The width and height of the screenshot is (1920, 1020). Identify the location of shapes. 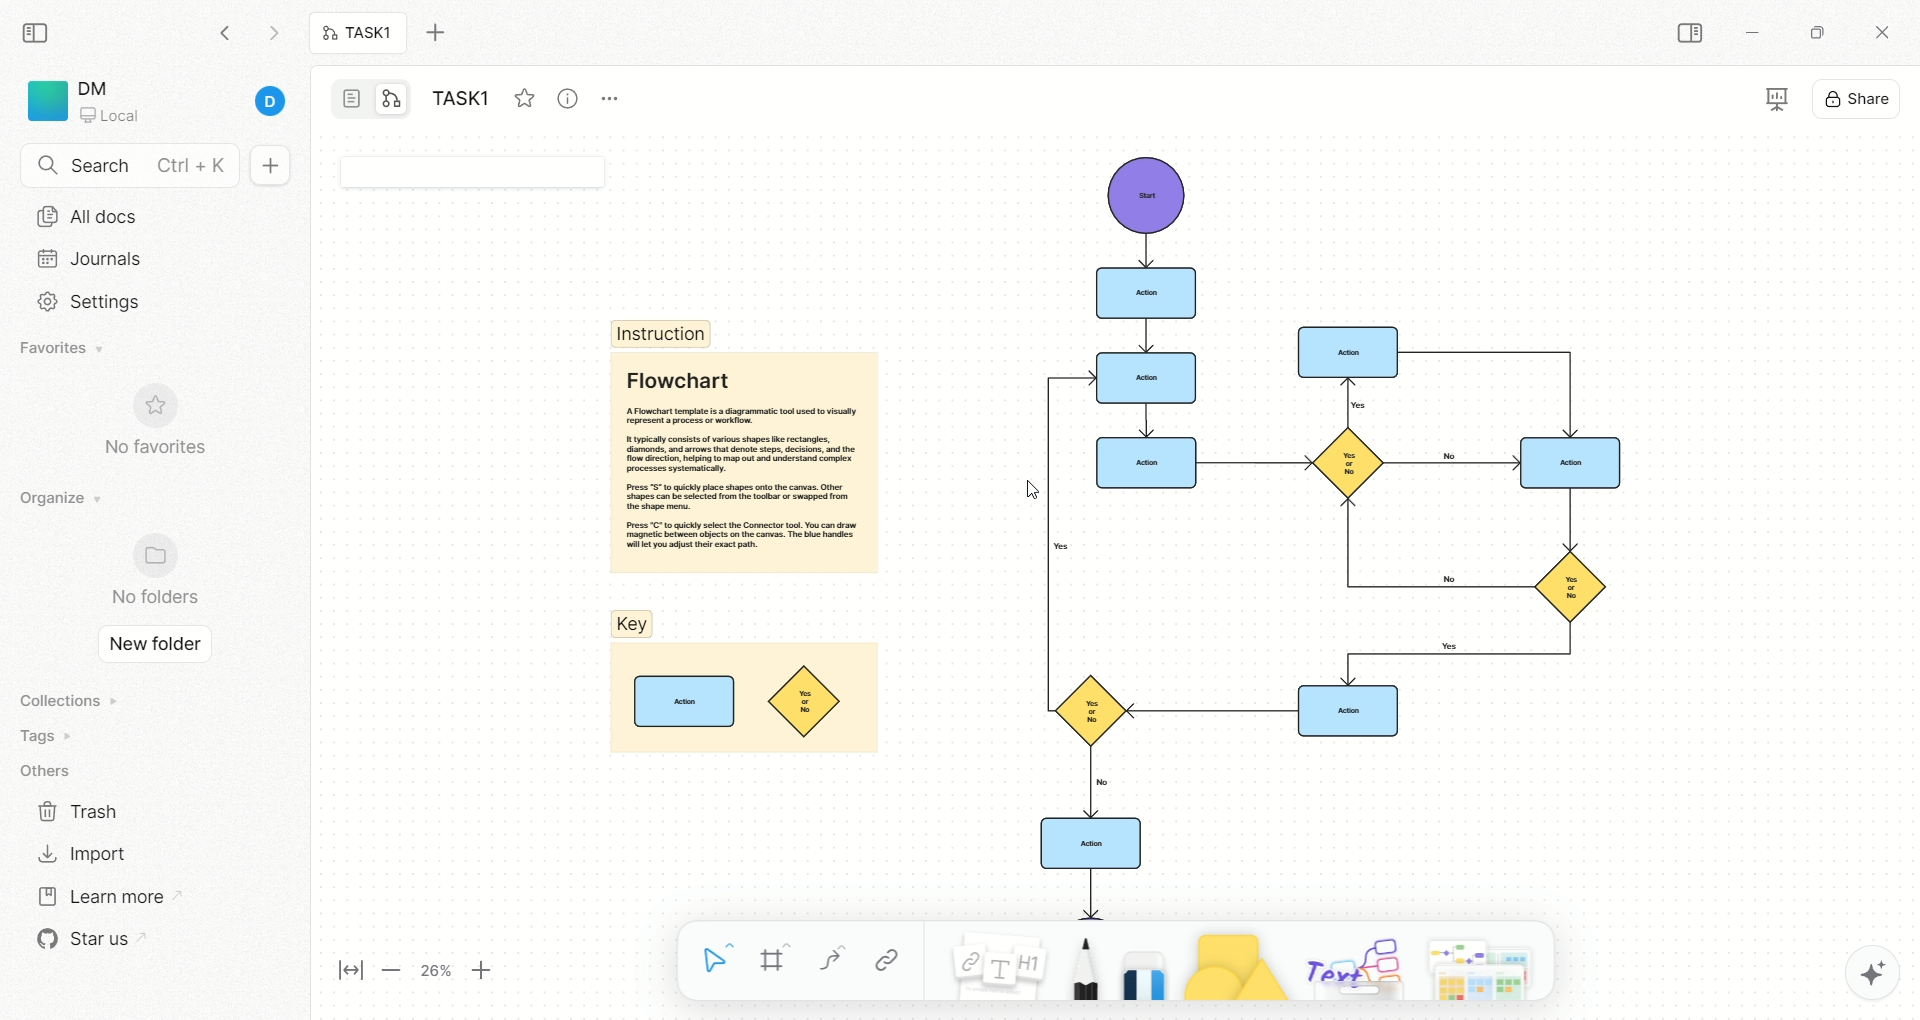
(1225, 962).